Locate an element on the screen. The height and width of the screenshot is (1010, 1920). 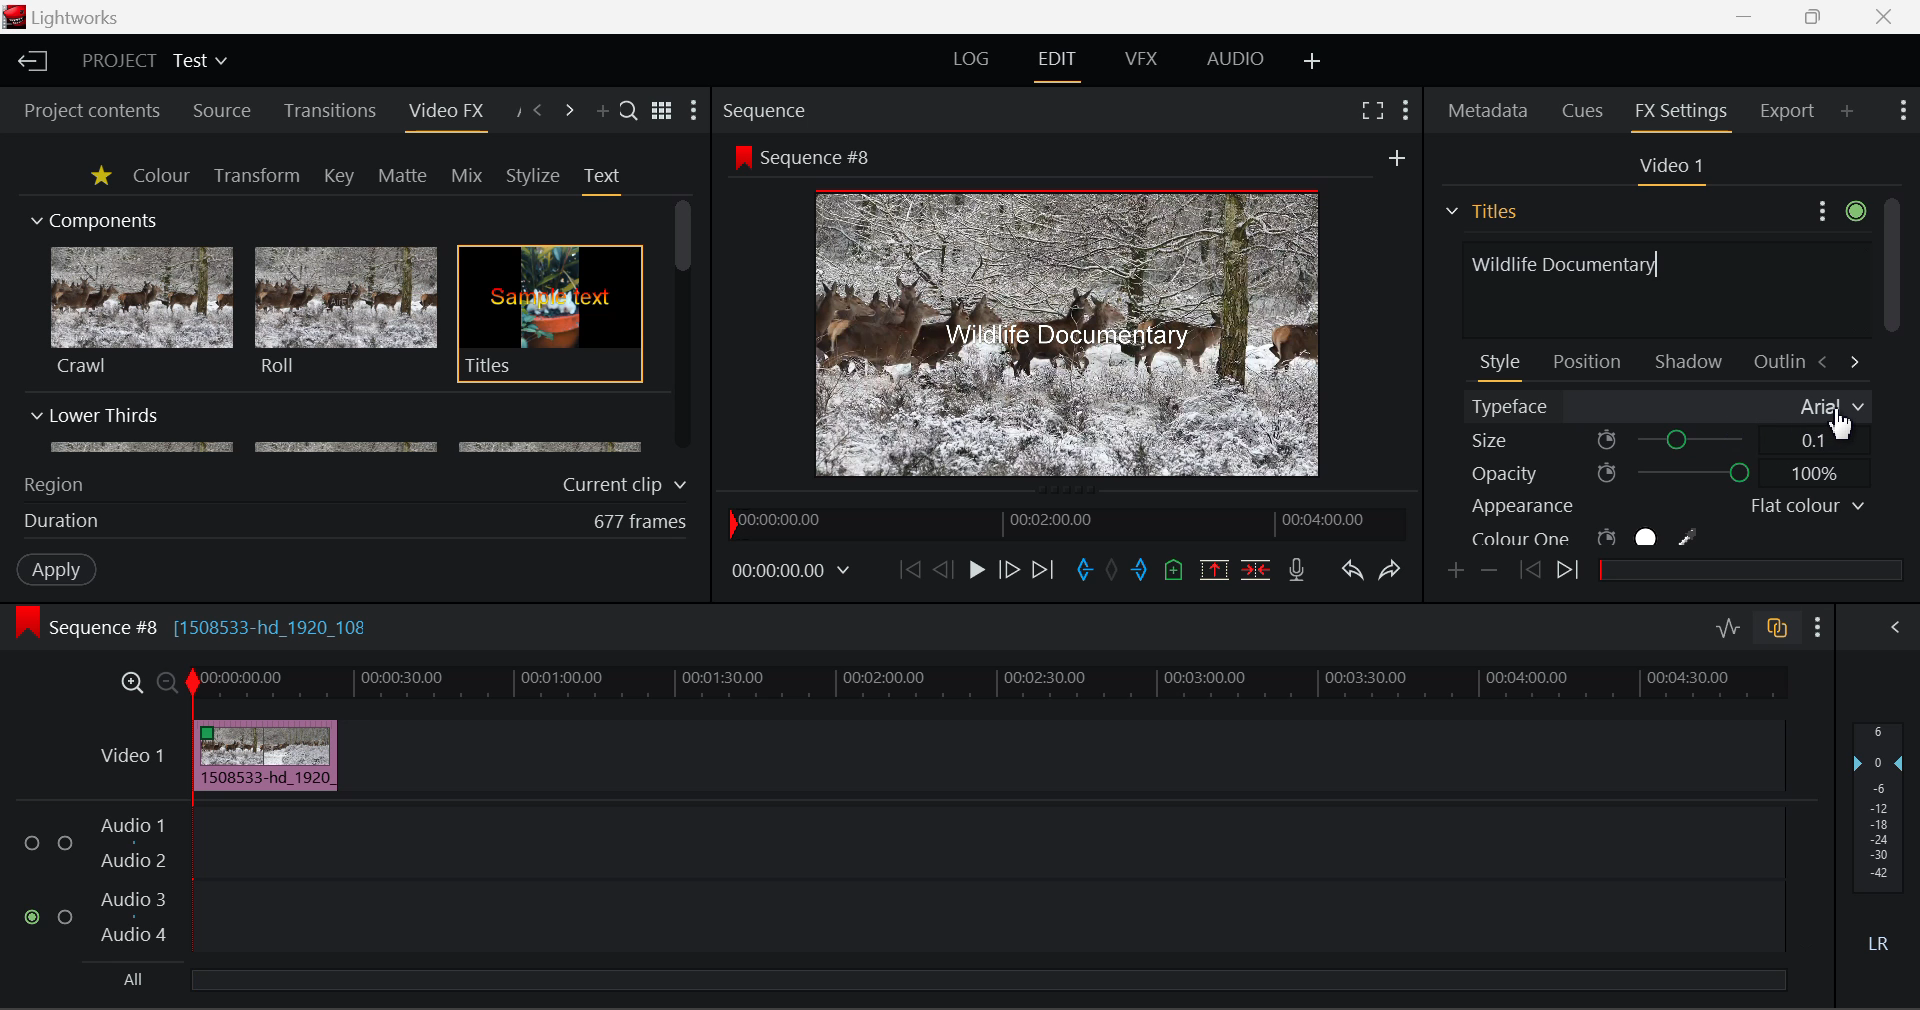
Stylize is located at coordinates (534, 176).